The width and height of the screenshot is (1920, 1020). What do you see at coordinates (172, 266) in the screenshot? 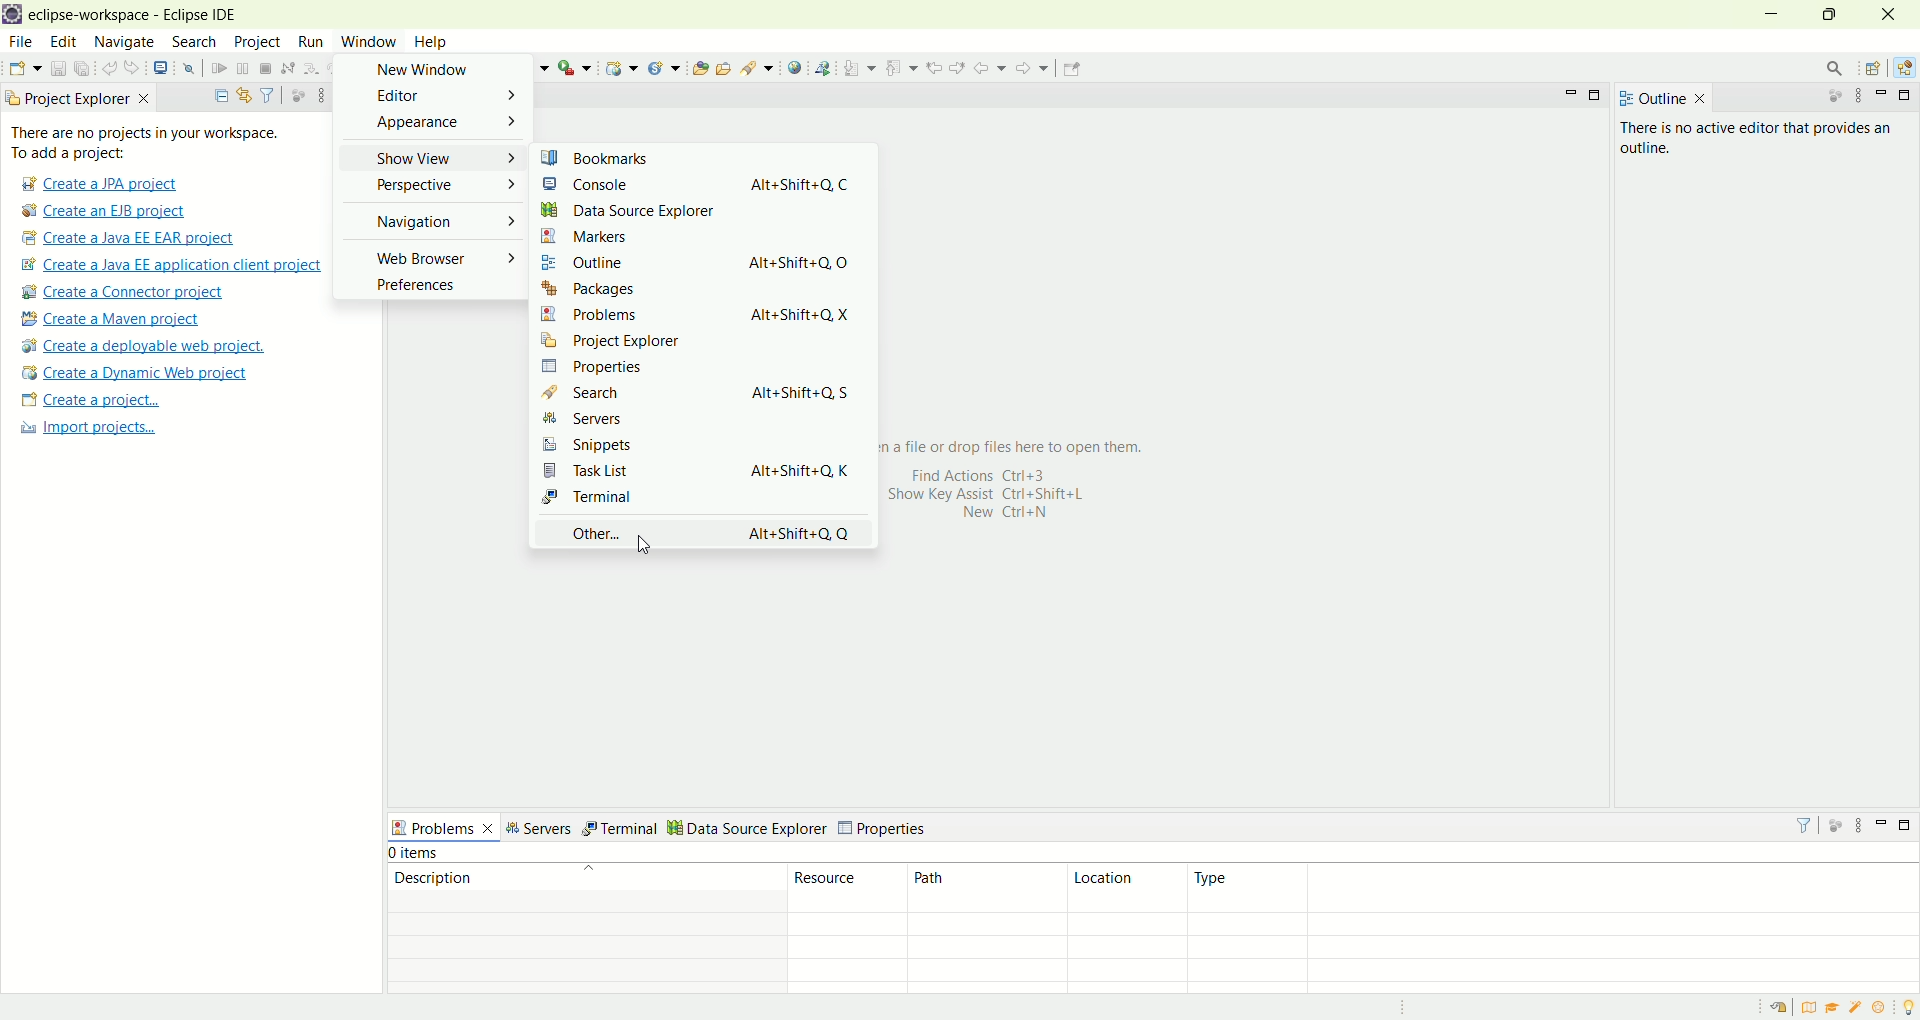
I see `create a Java EE application client project` at bounding box center [172, 266].